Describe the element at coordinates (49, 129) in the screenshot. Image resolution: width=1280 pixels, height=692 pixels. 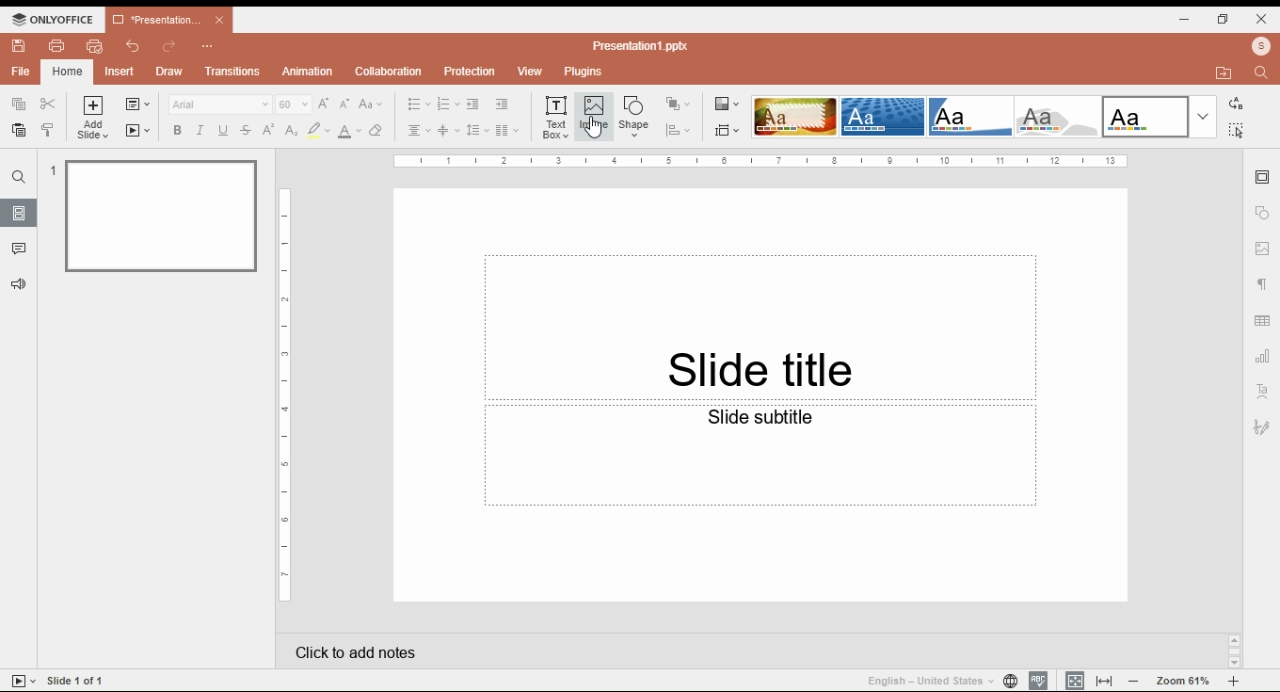
I see `copy style` at that location.